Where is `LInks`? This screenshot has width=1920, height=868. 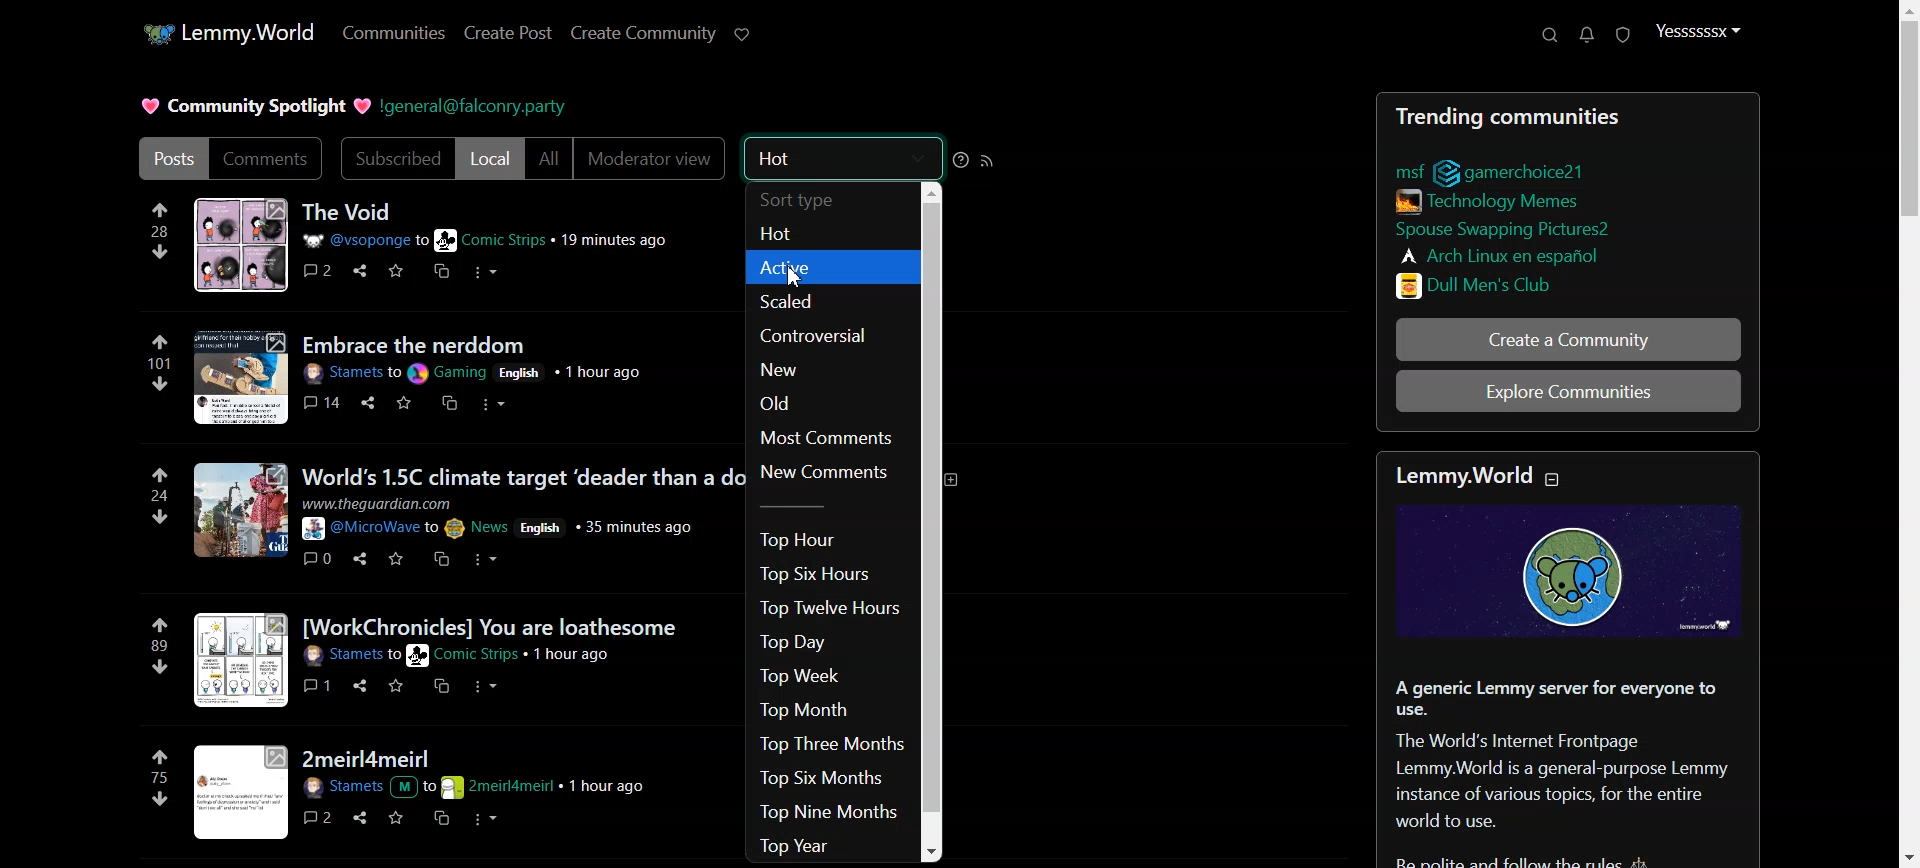
LInks is located at coordinates (1530, 170).